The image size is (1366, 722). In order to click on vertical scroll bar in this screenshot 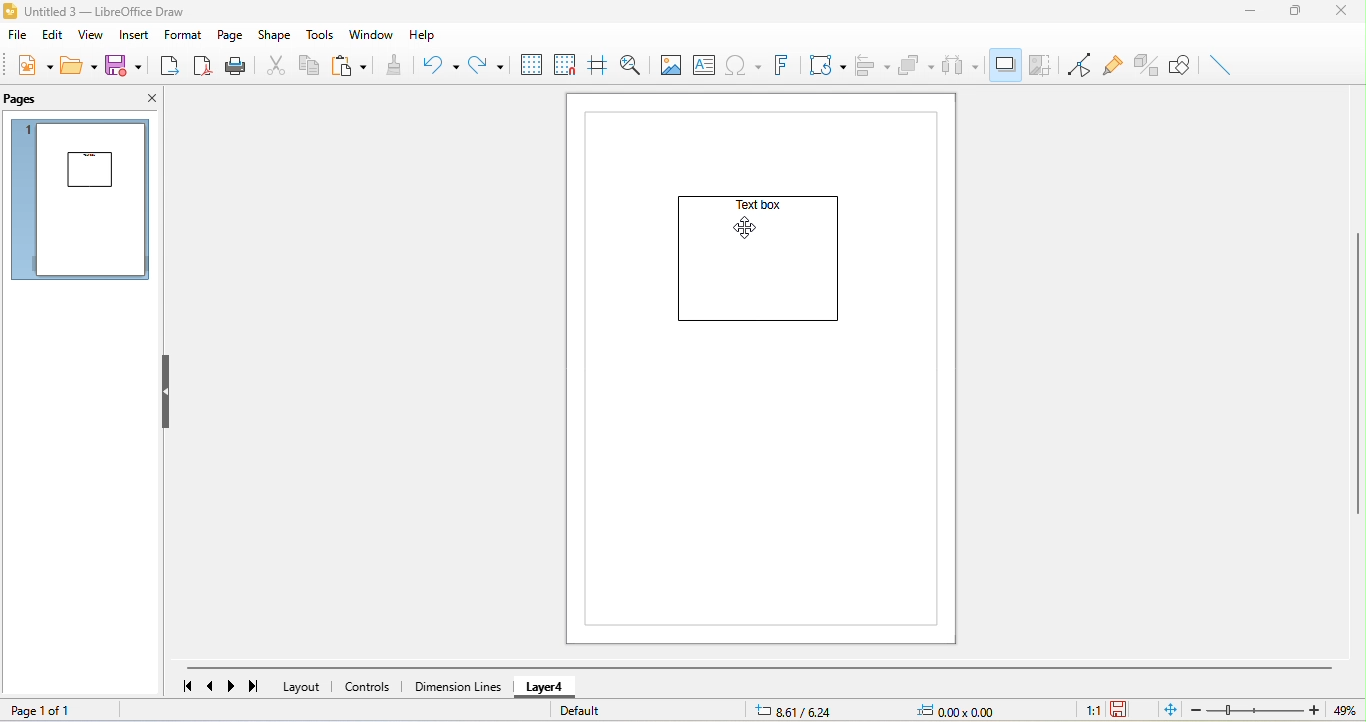, I will do `click(1357, 372)`.